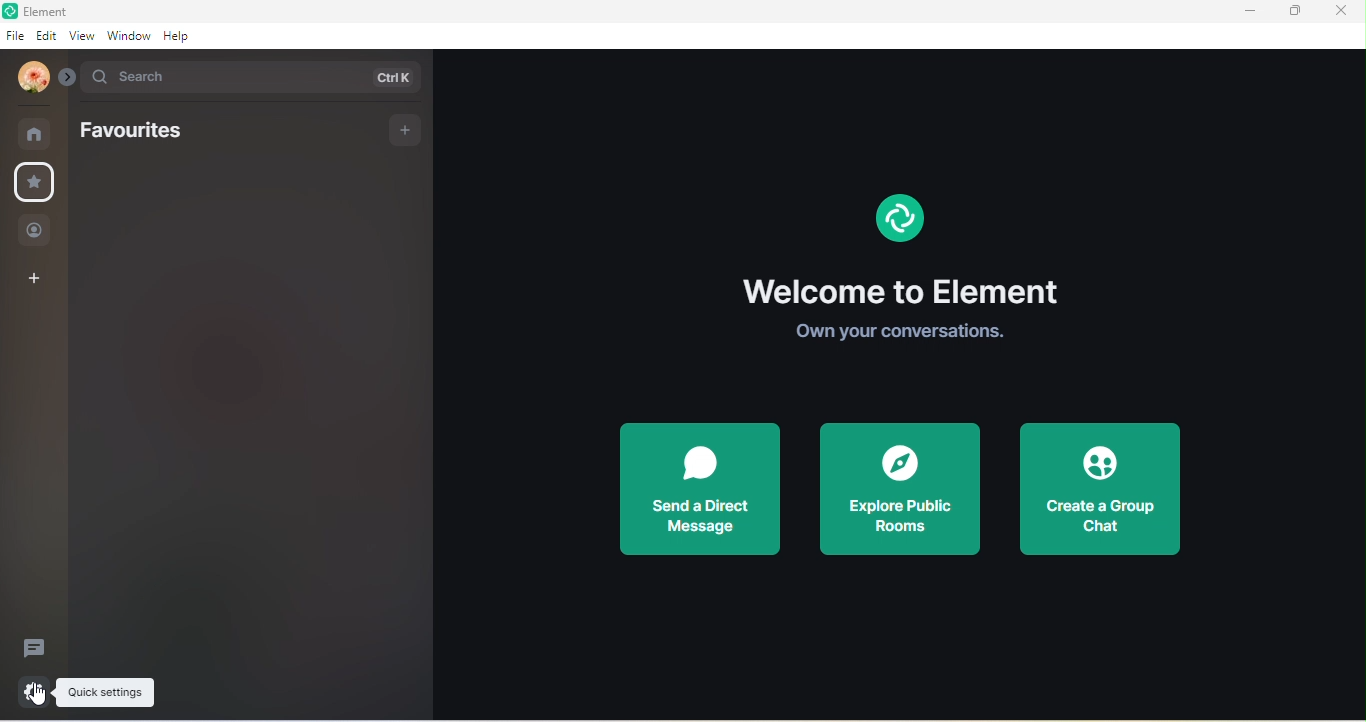 Image resolution: width=1366 pixels, height=722 pixels. Describe the element at coordinates (111, 694) in the screenshot. I see `quick settings` at that location.